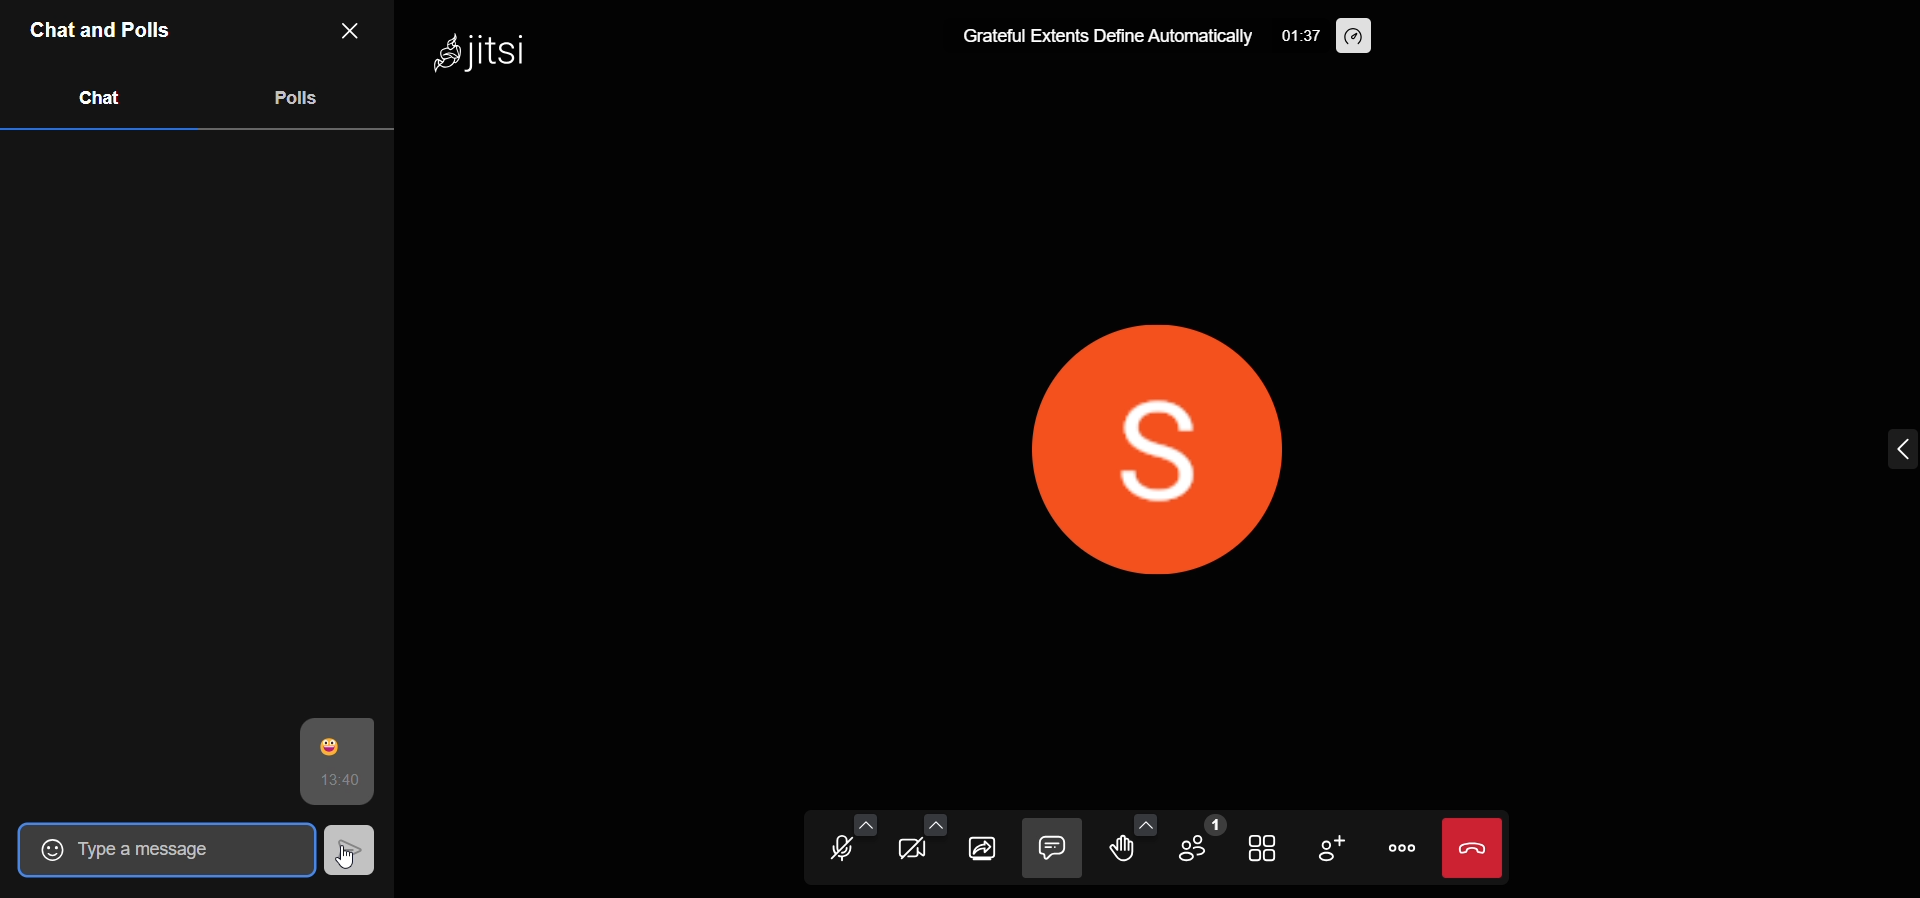 The image size is (1920, 898). Describe the element at coordinates (1334, 849) in the screenshot. I see `invite people` at that location.